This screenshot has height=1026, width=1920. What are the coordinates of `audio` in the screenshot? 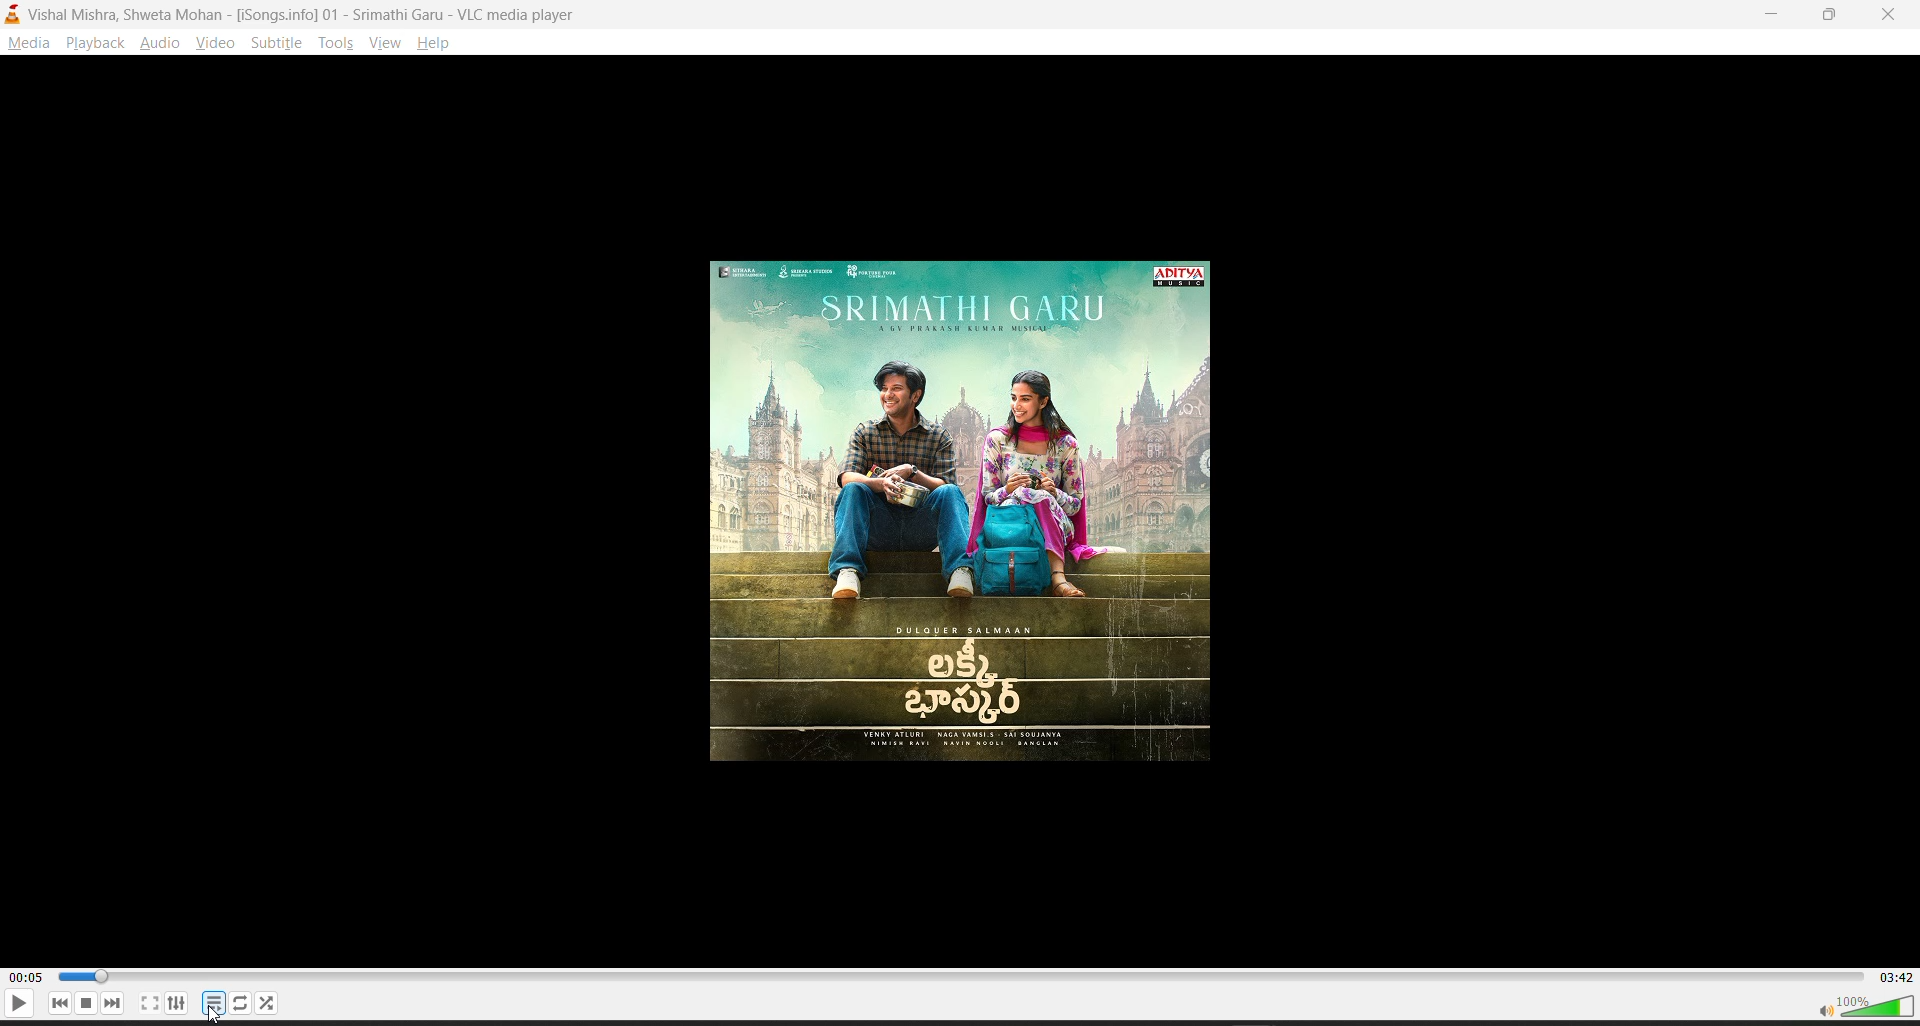 It's located at (161, 41).